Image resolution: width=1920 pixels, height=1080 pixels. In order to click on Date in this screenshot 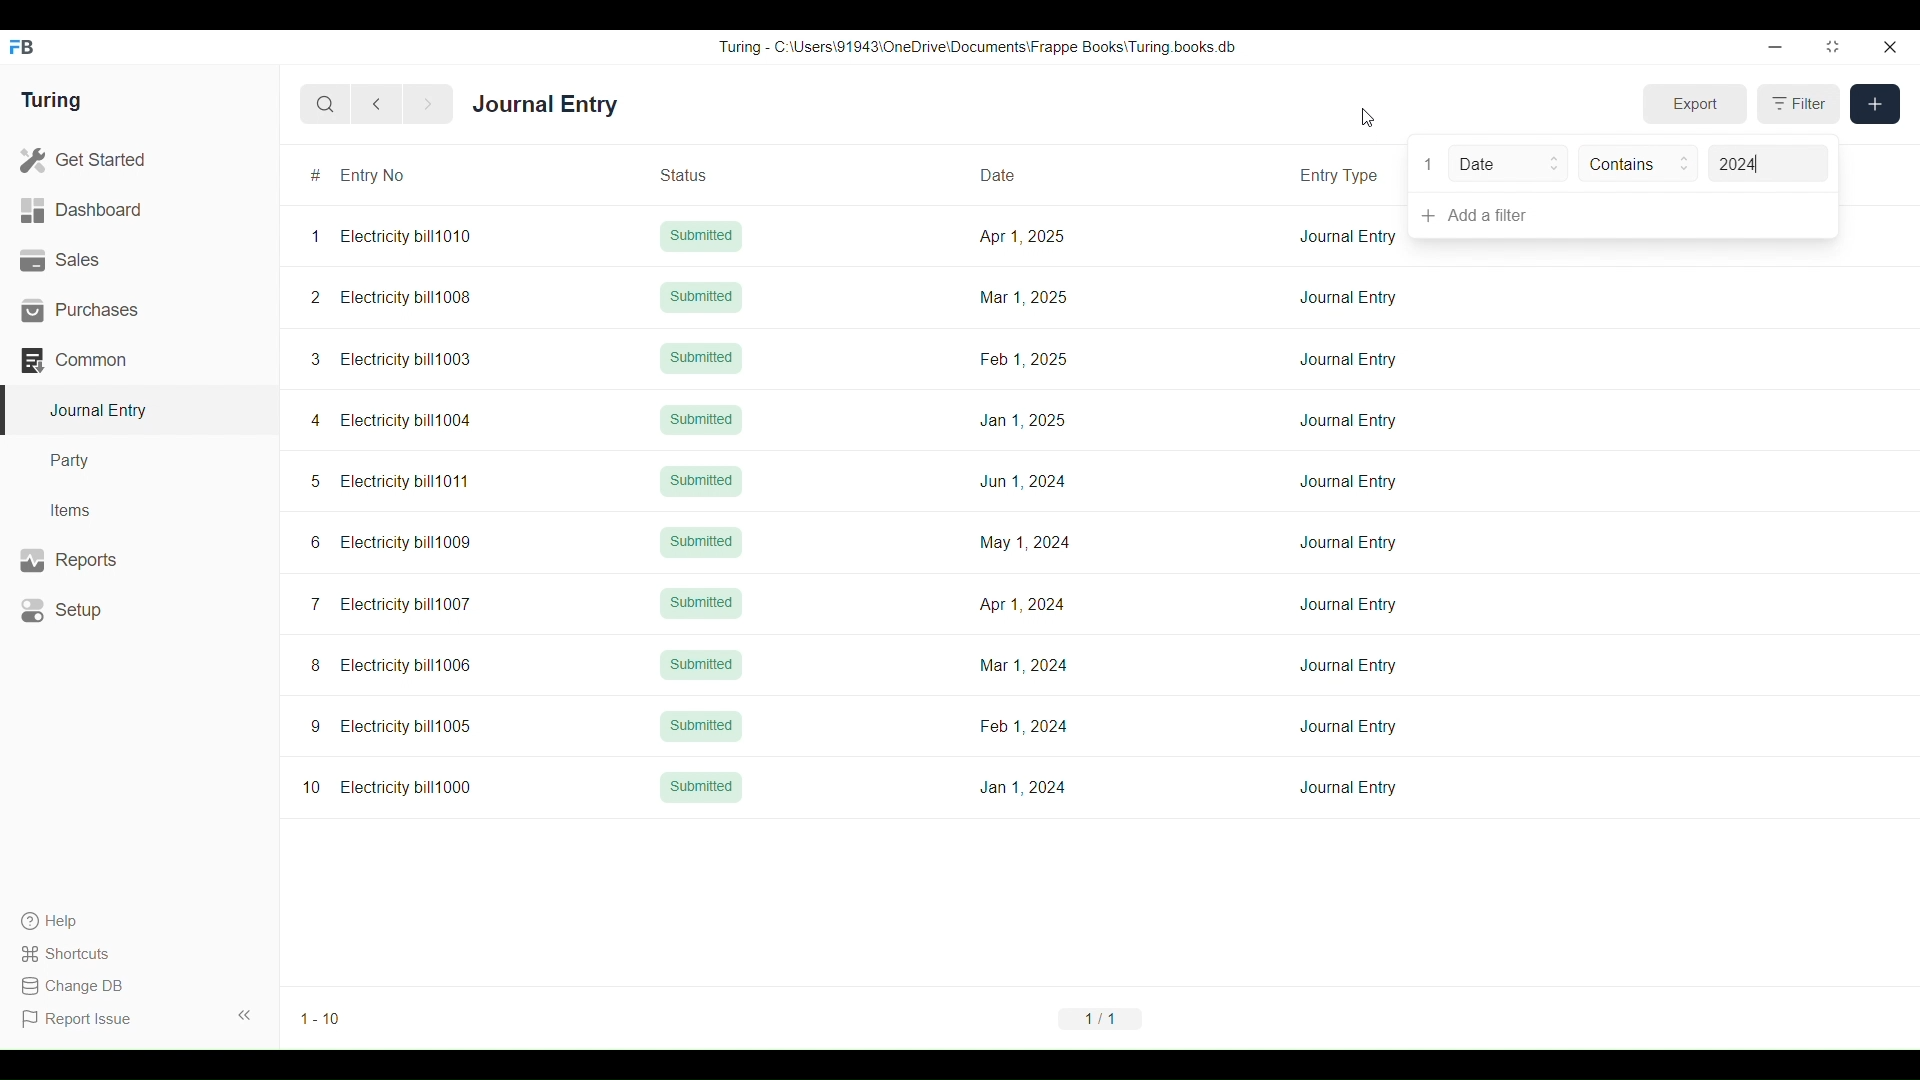, I will do `click(1508, 163)`.